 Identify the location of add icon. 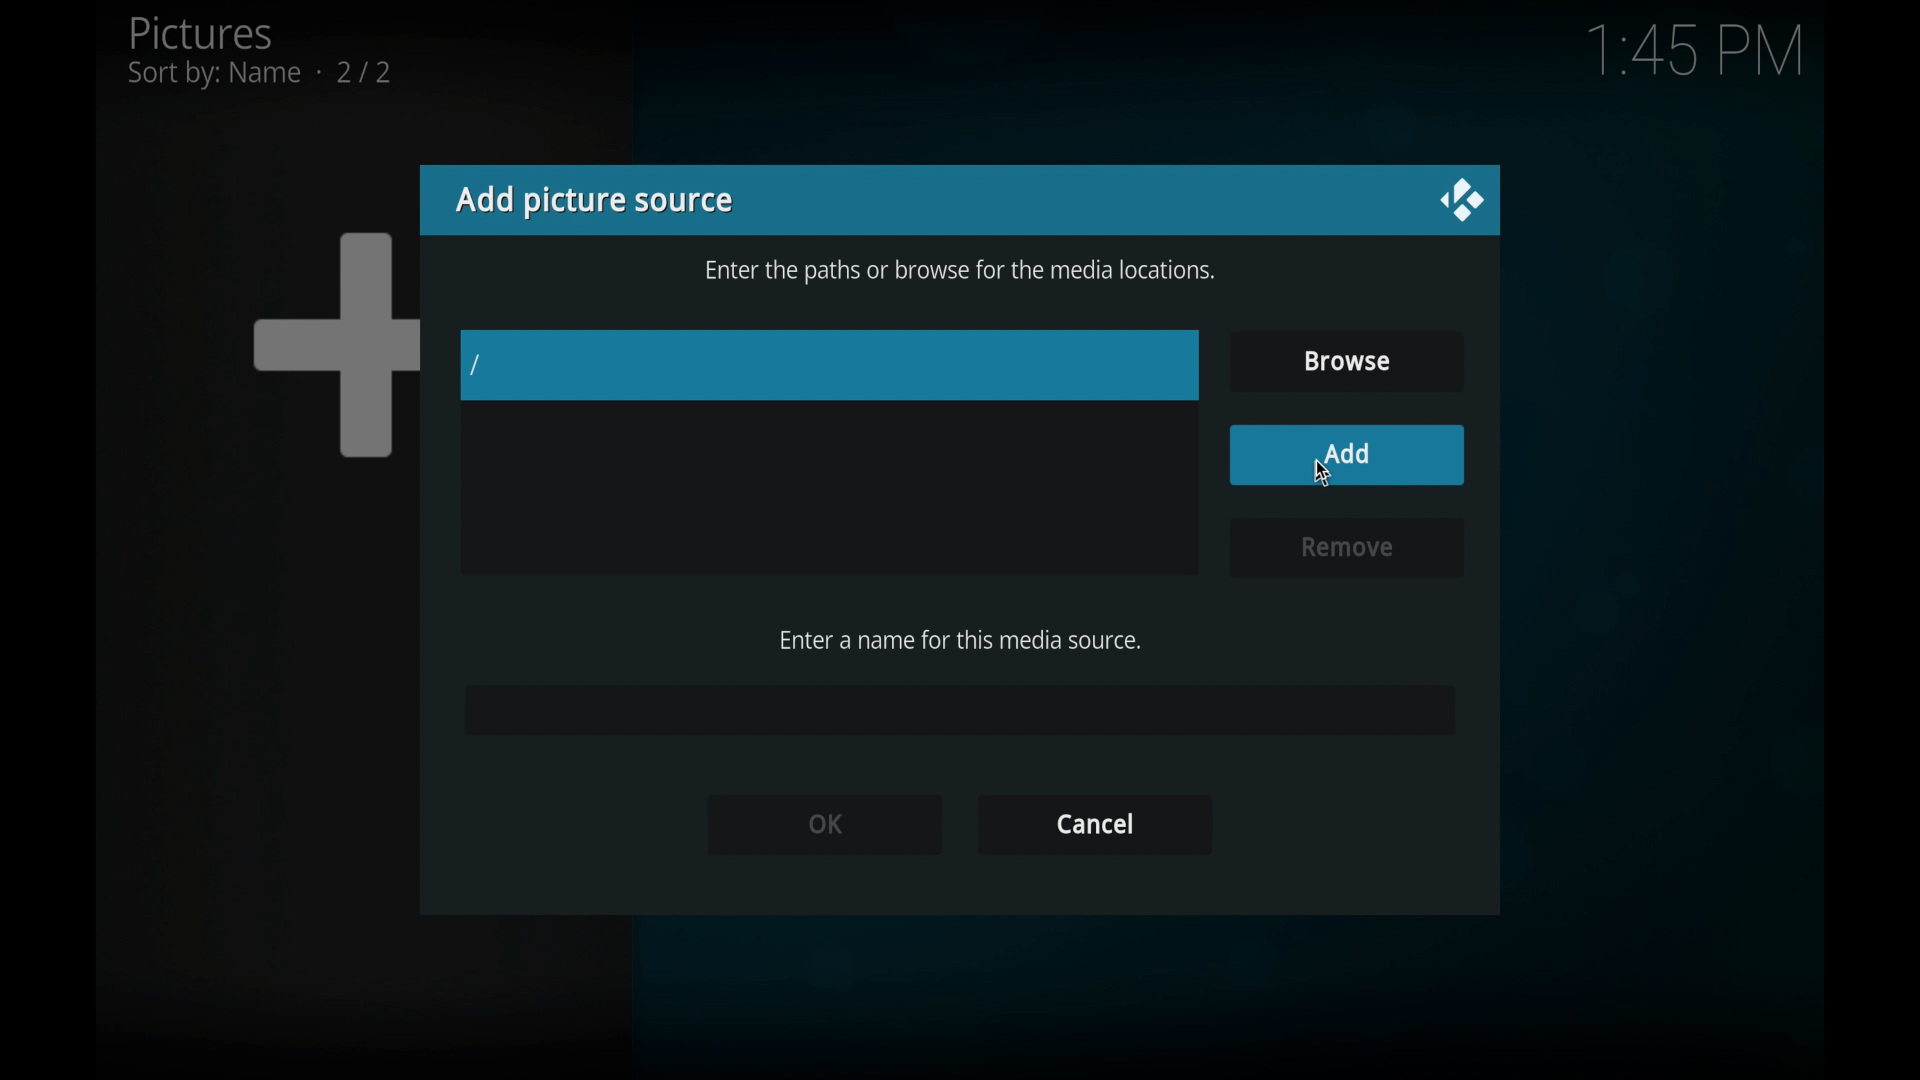
(334, 343).